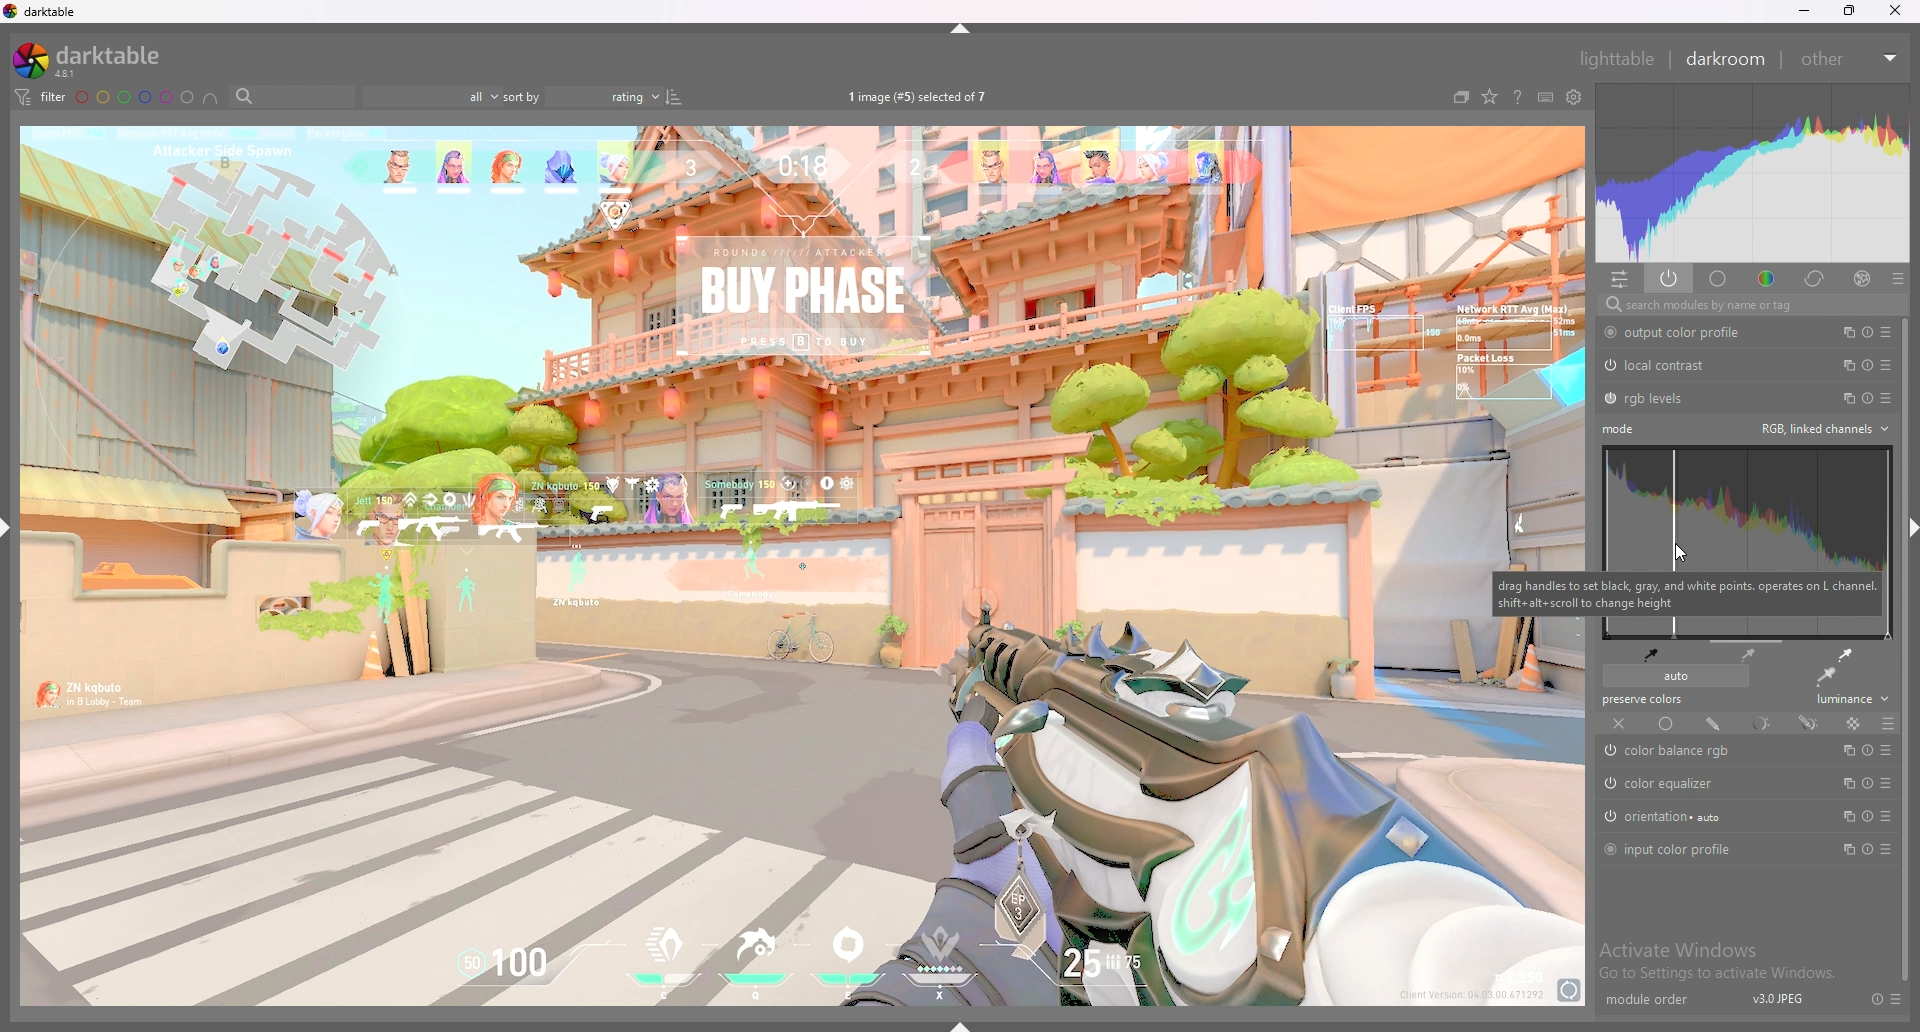 The height and width of the screenshot is (1032, 1920). I want to click on white points, so click(1843, 654).